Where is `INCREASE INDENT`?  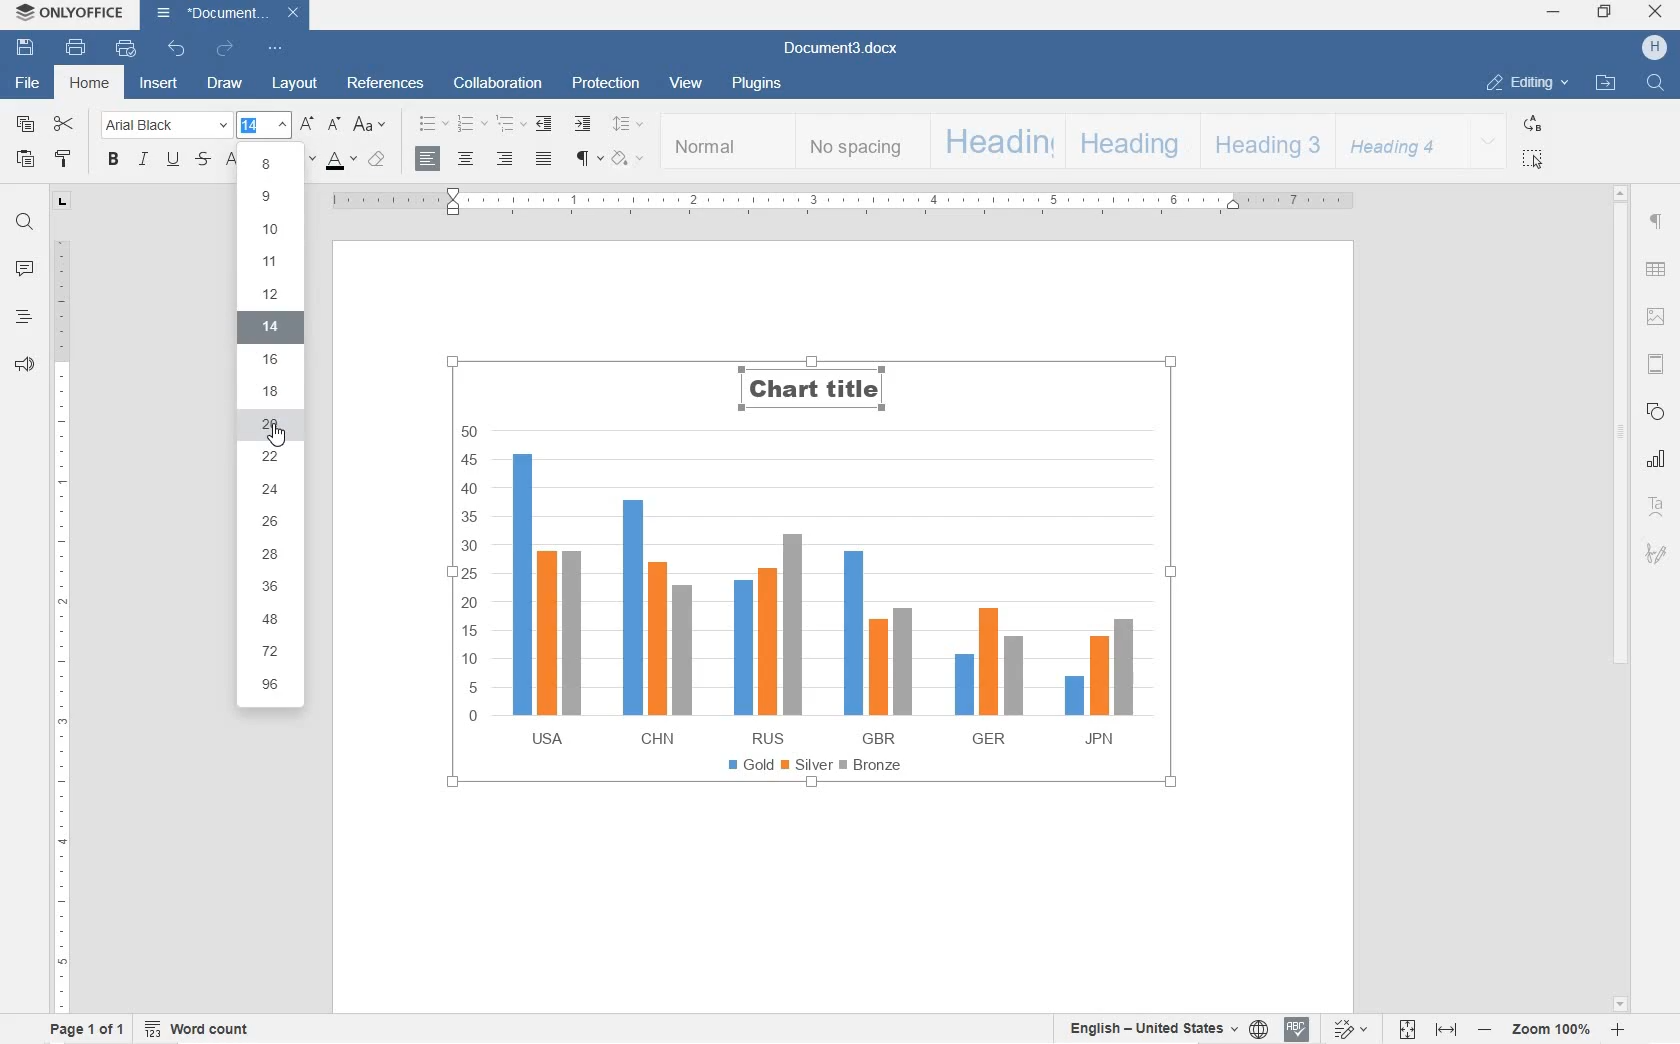
INCREASE INDENT is located at coordinates (584, 125).